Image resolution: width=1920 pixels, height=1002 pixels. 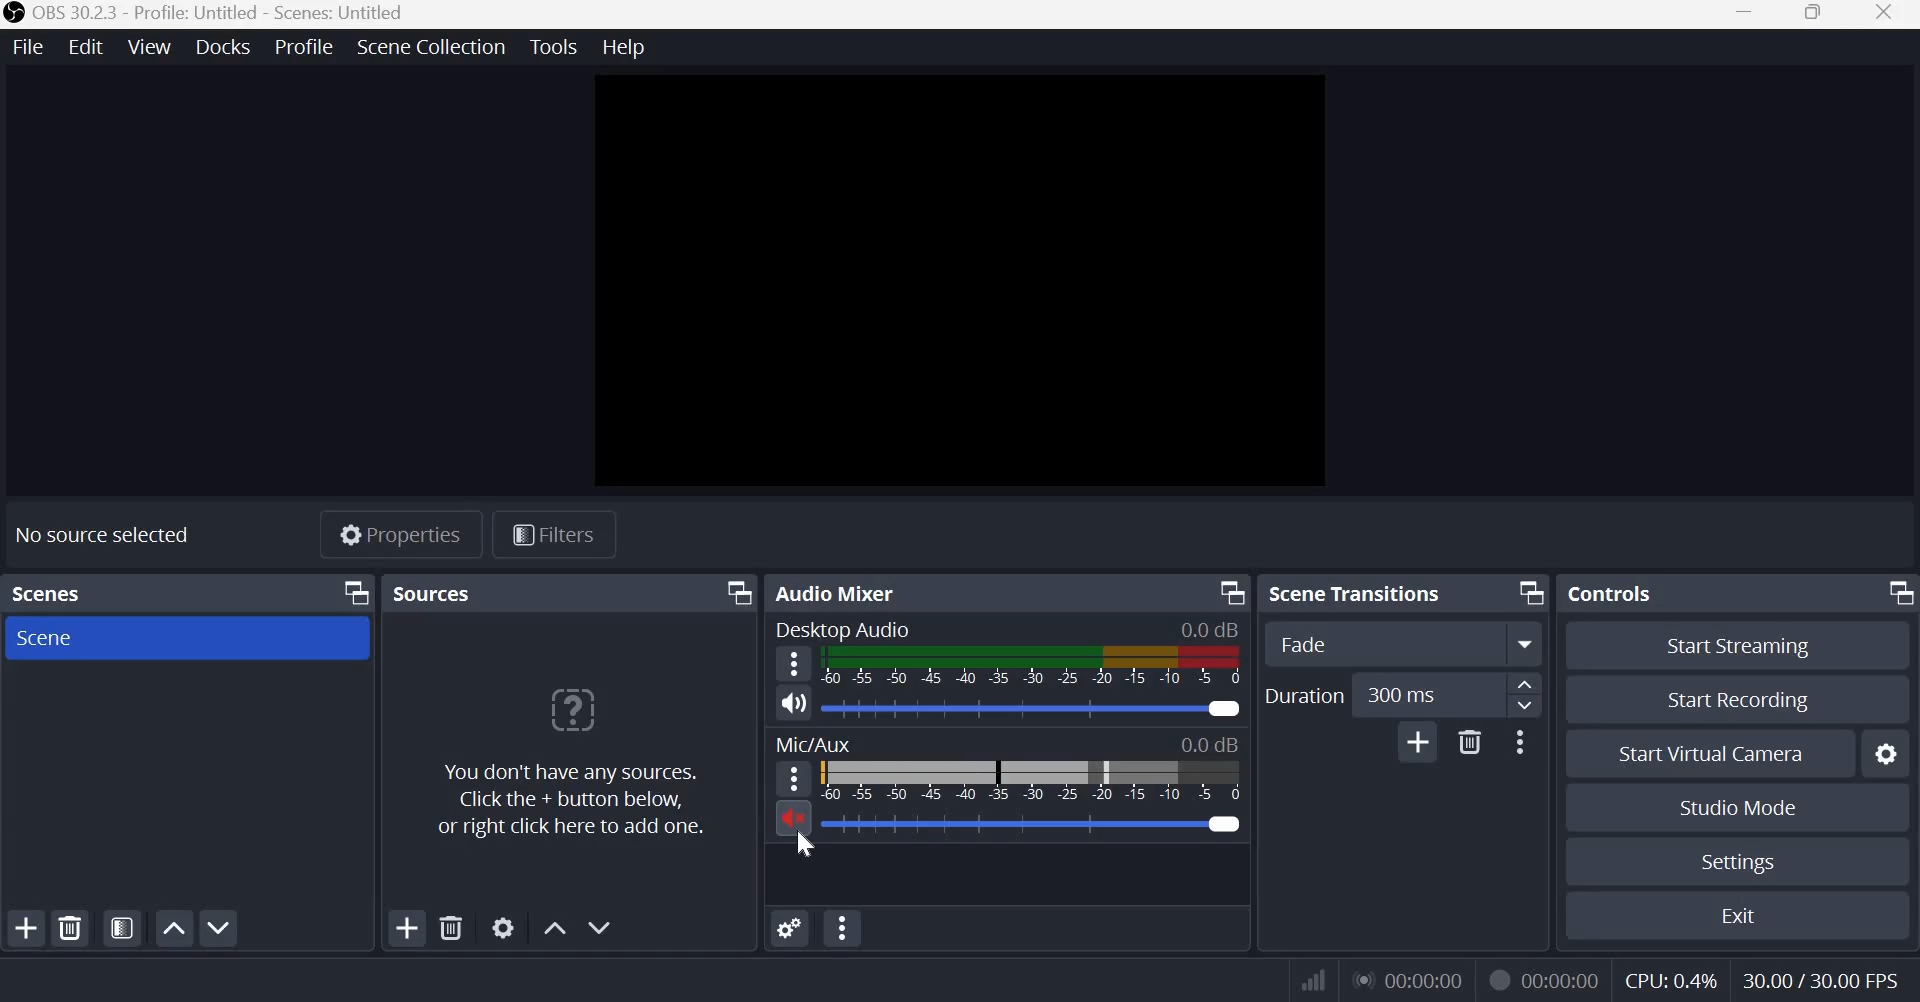 What do you see at coordinates (1529, 594) in the screenshot?
I see `Dock Options icon` at bounding box center [1529, 594].